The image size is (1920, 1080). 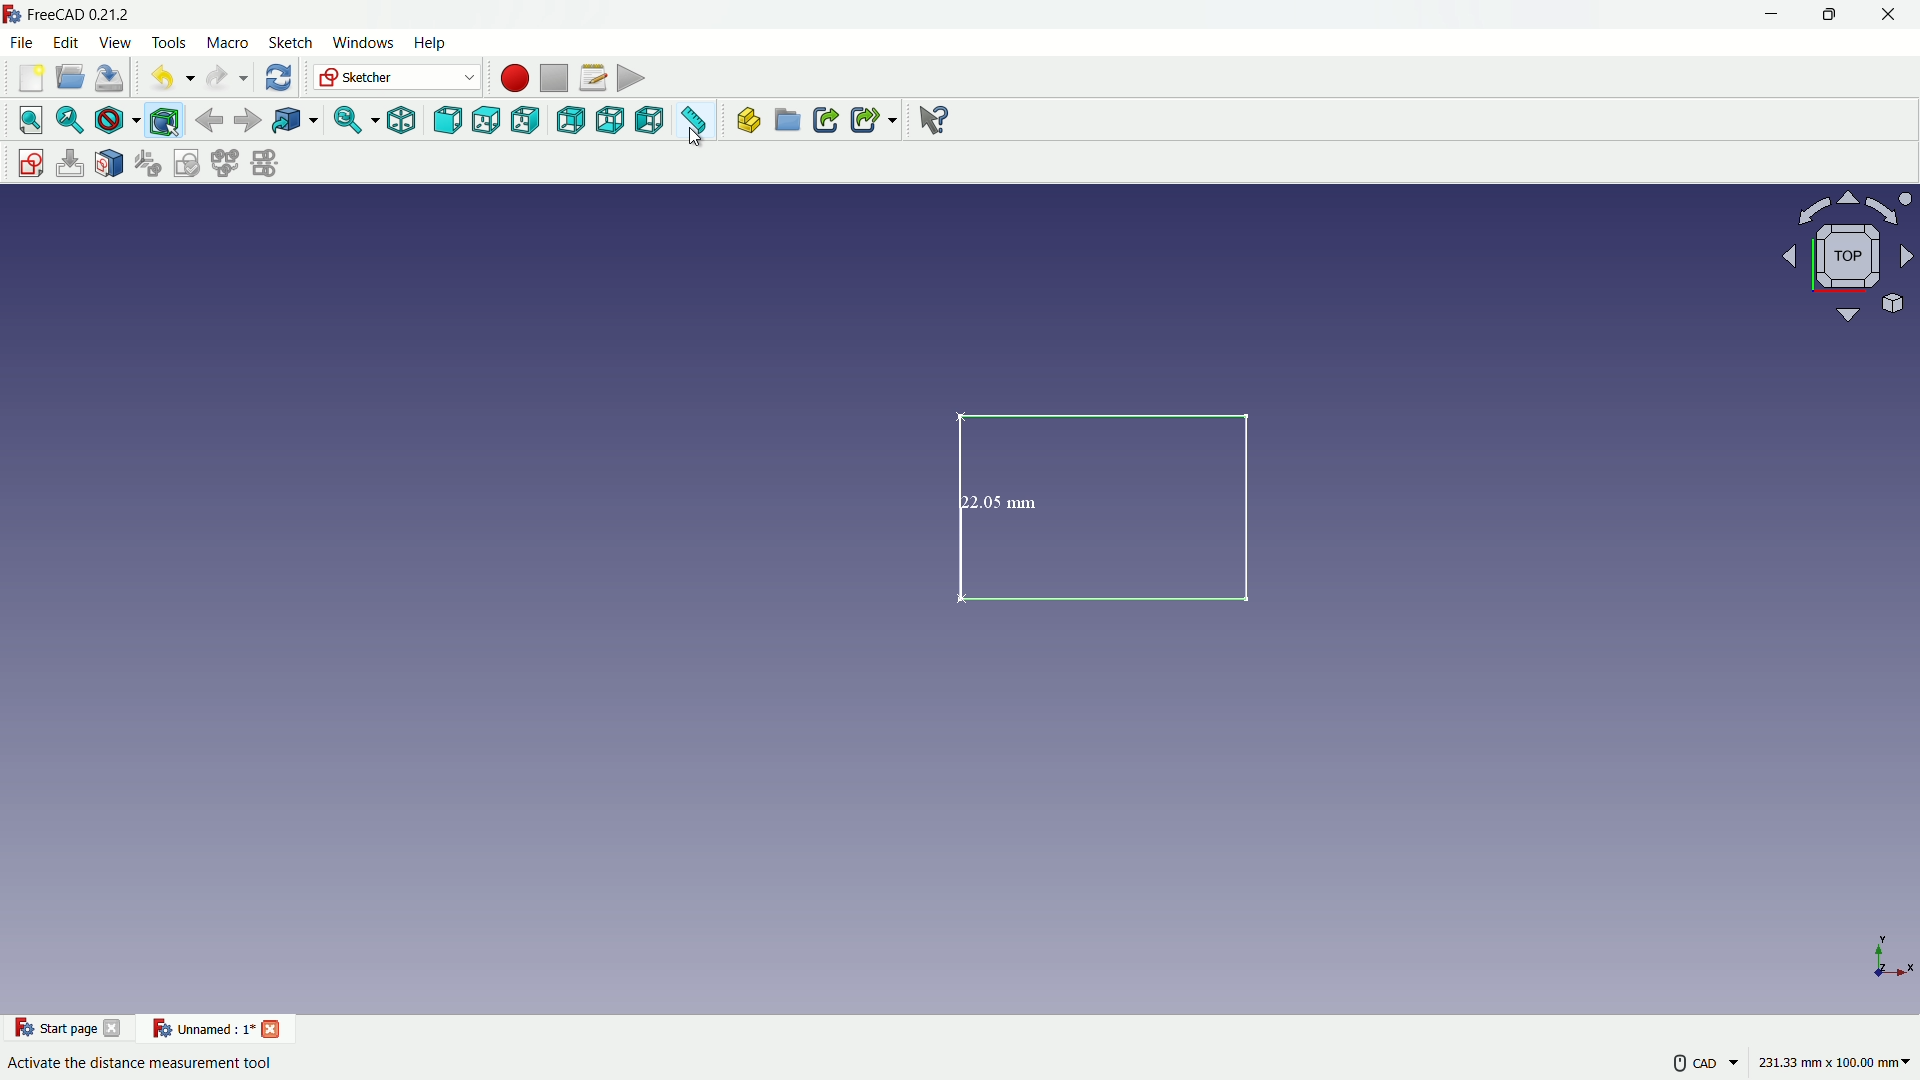 What do you see at coordinates (744, 123) in the screenshot?
I see `create part` at bounding box center [744, 123].